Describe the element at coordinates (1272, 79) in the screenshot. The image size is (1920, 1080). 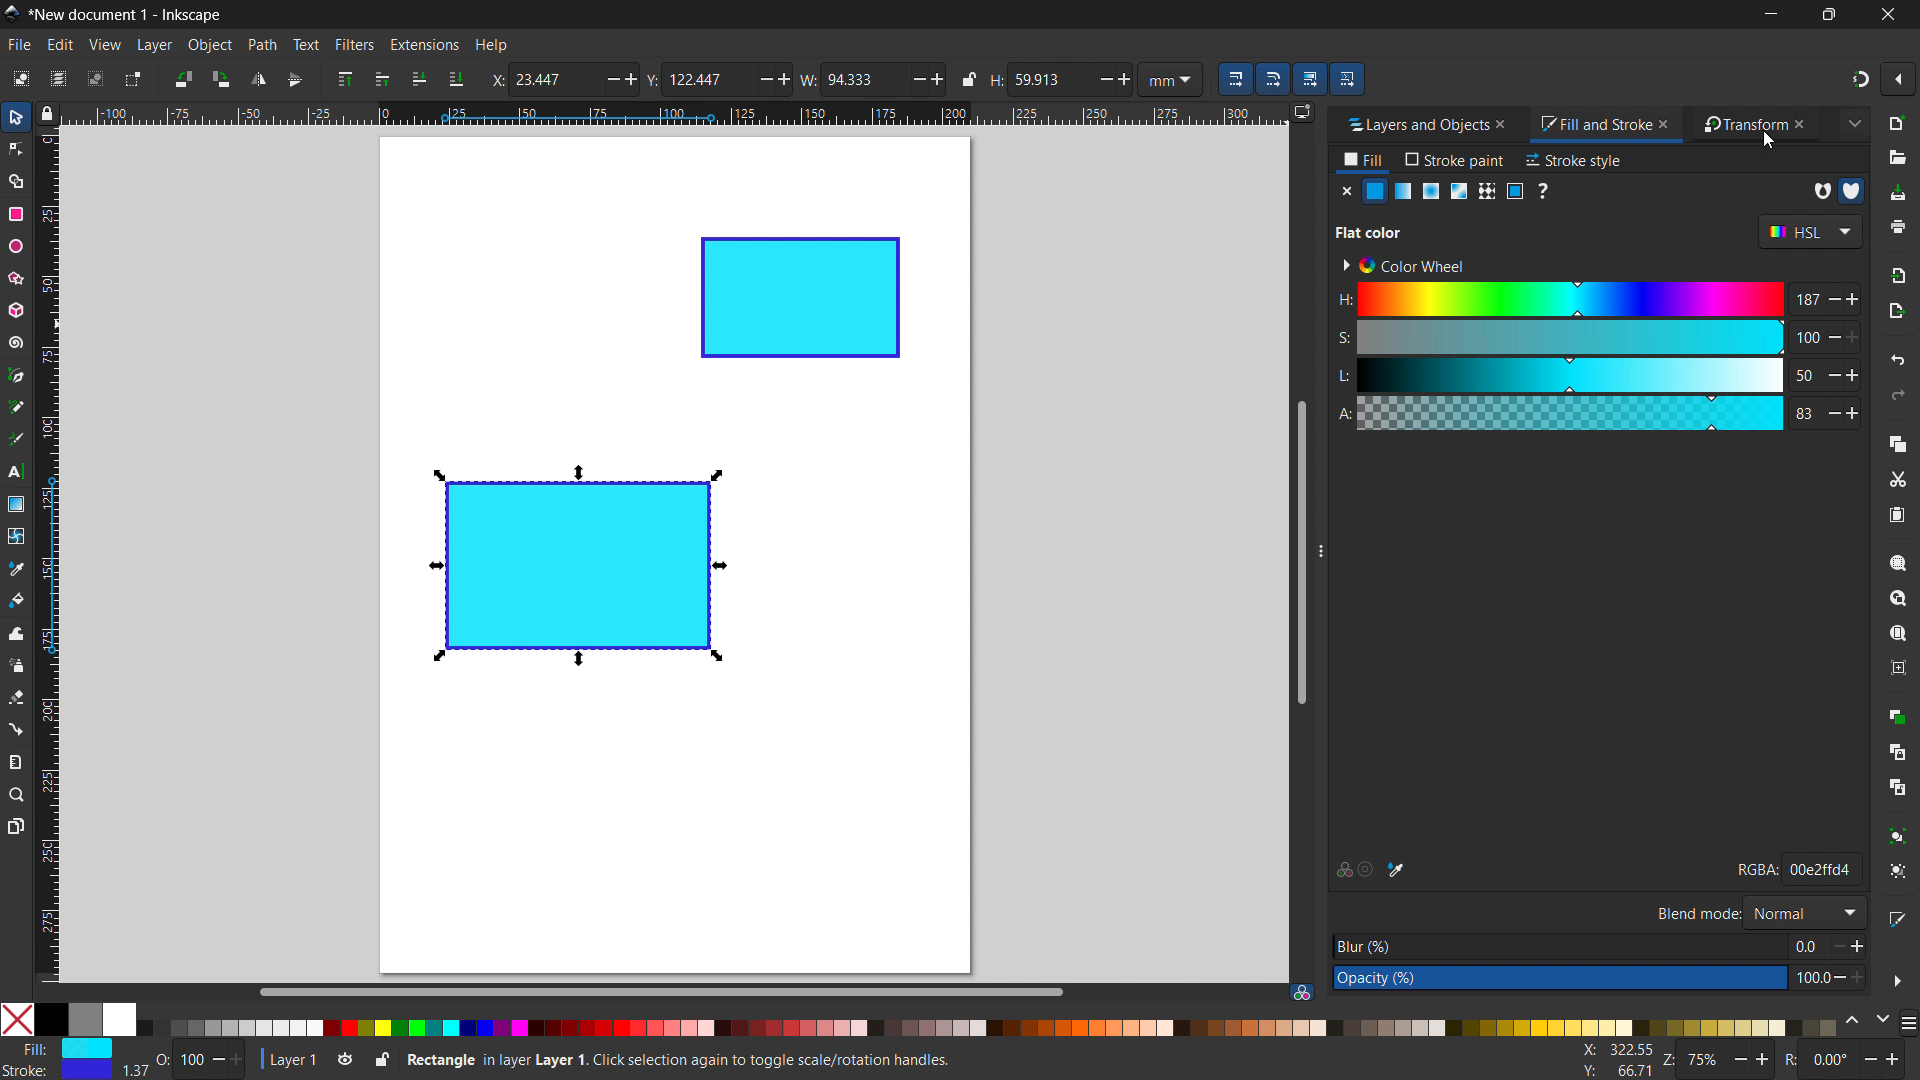
I see `when scaling rectangle, scale the radii of the rounded corners` at that location.